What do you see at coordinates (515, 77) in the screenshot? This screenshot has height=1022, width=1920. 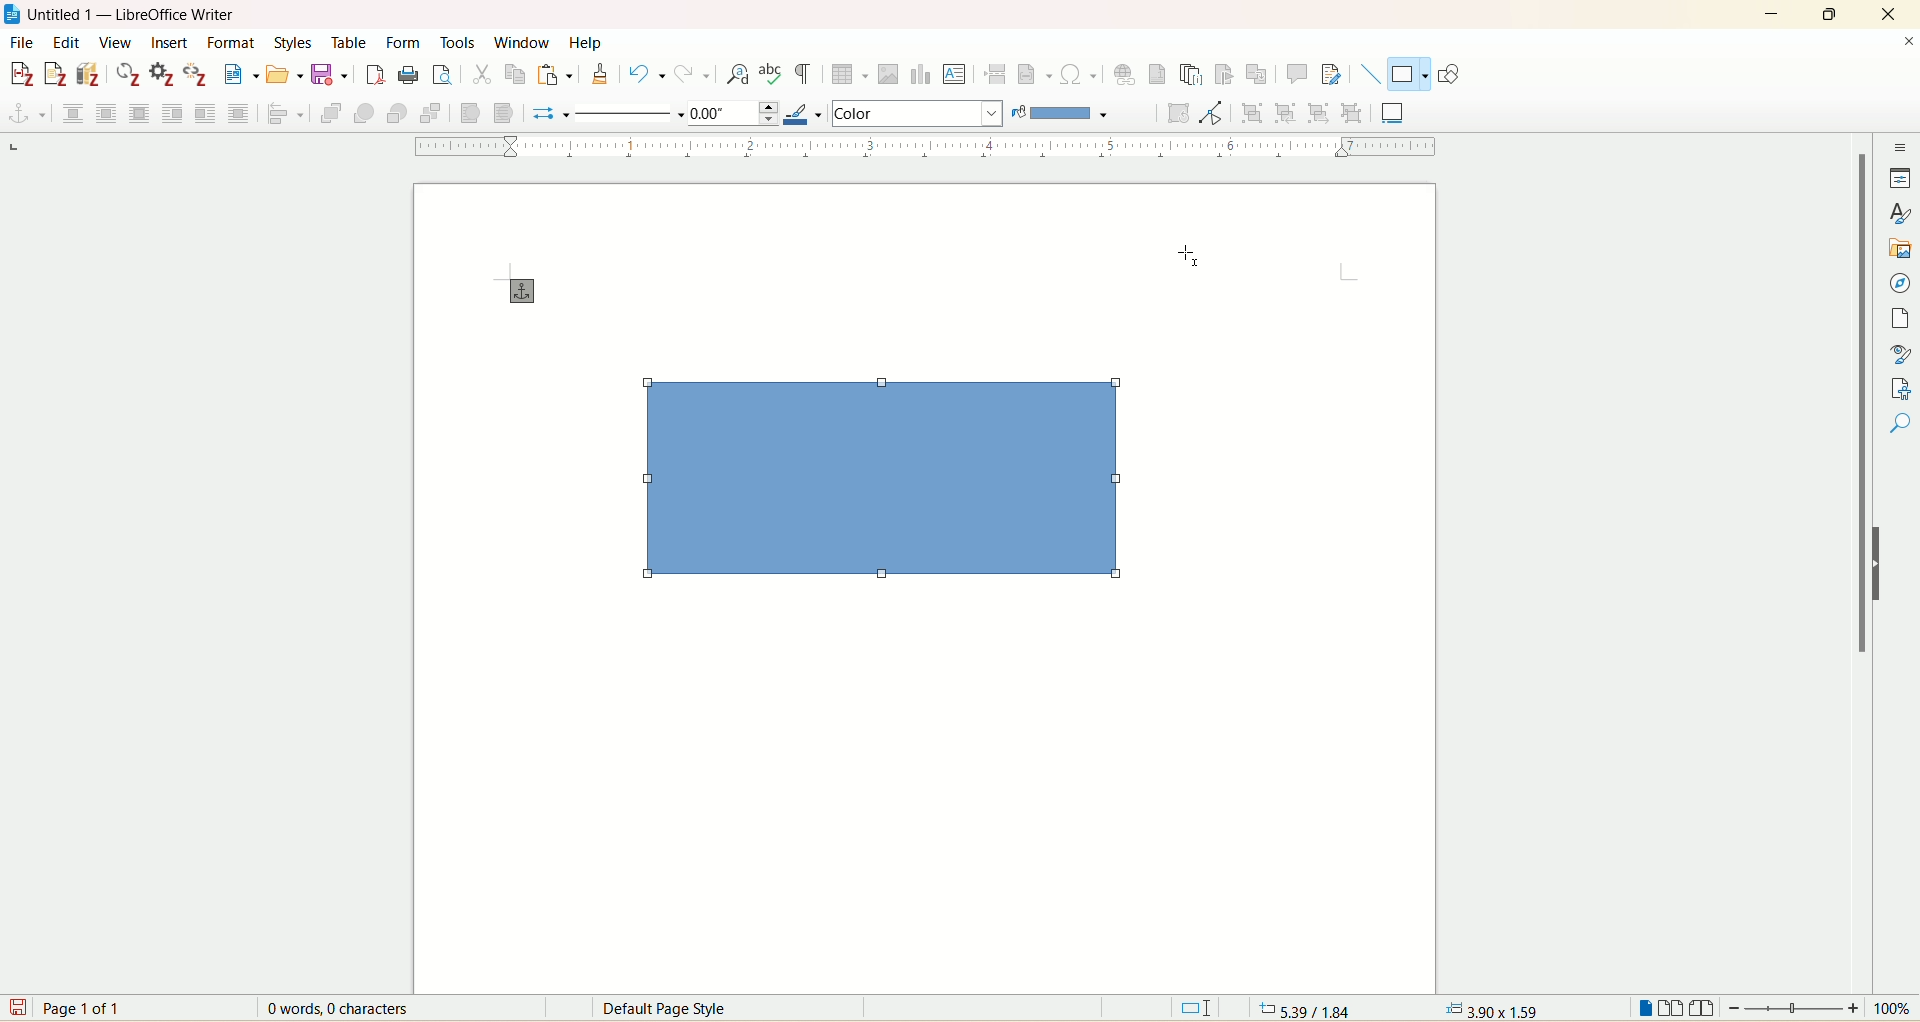 I see `copy` at bounding box center [515, 77].